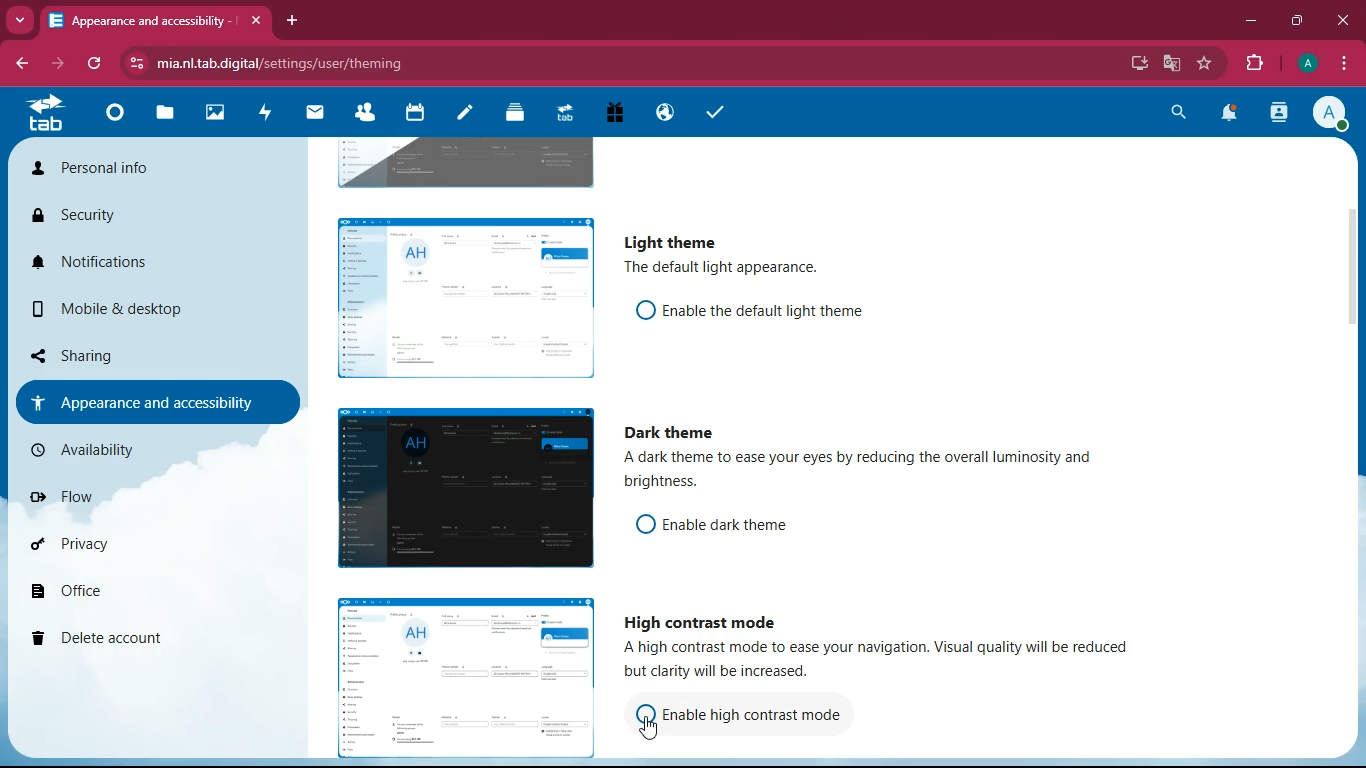  I want to click on scroll bar, so click(1357, 352).